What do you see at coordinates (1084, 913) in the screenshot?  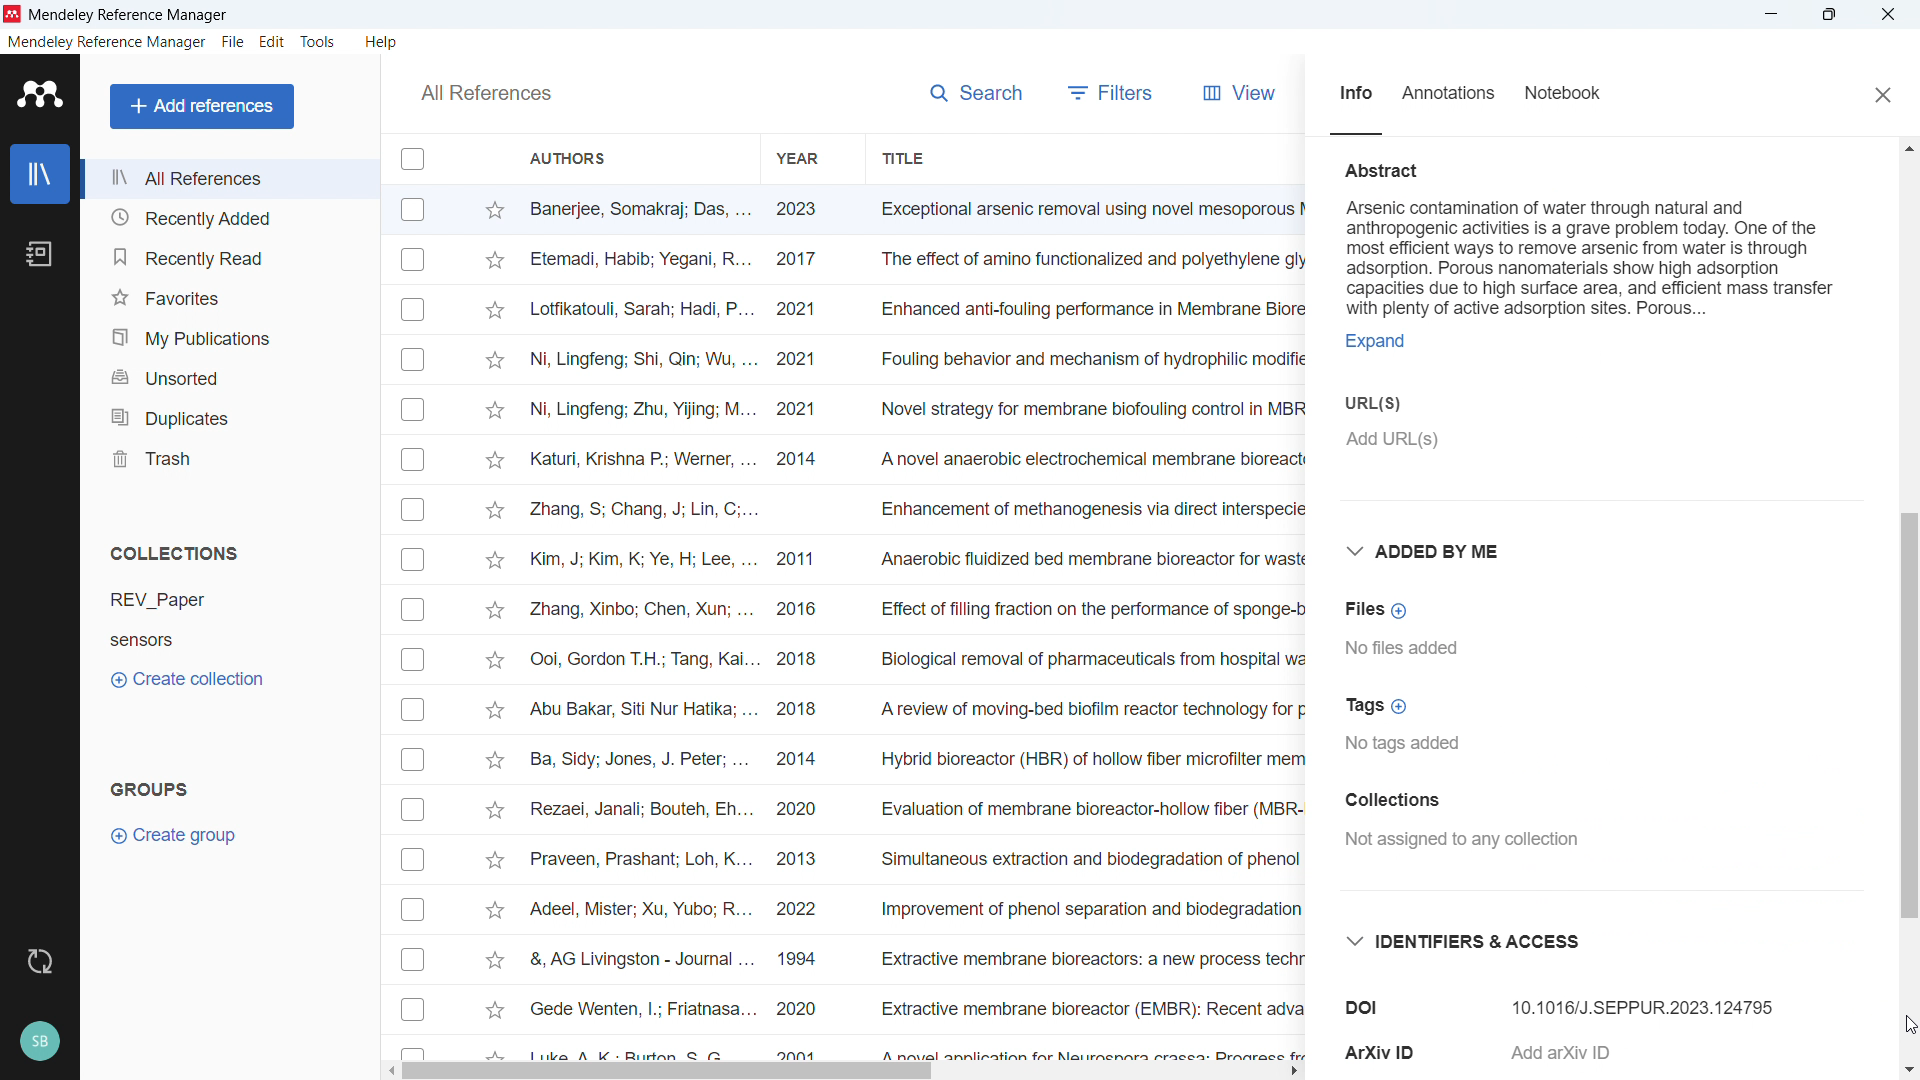 I see `improvement of phenol separation and biodegradation from saline wastewater` at bounding box center [1084, 913].